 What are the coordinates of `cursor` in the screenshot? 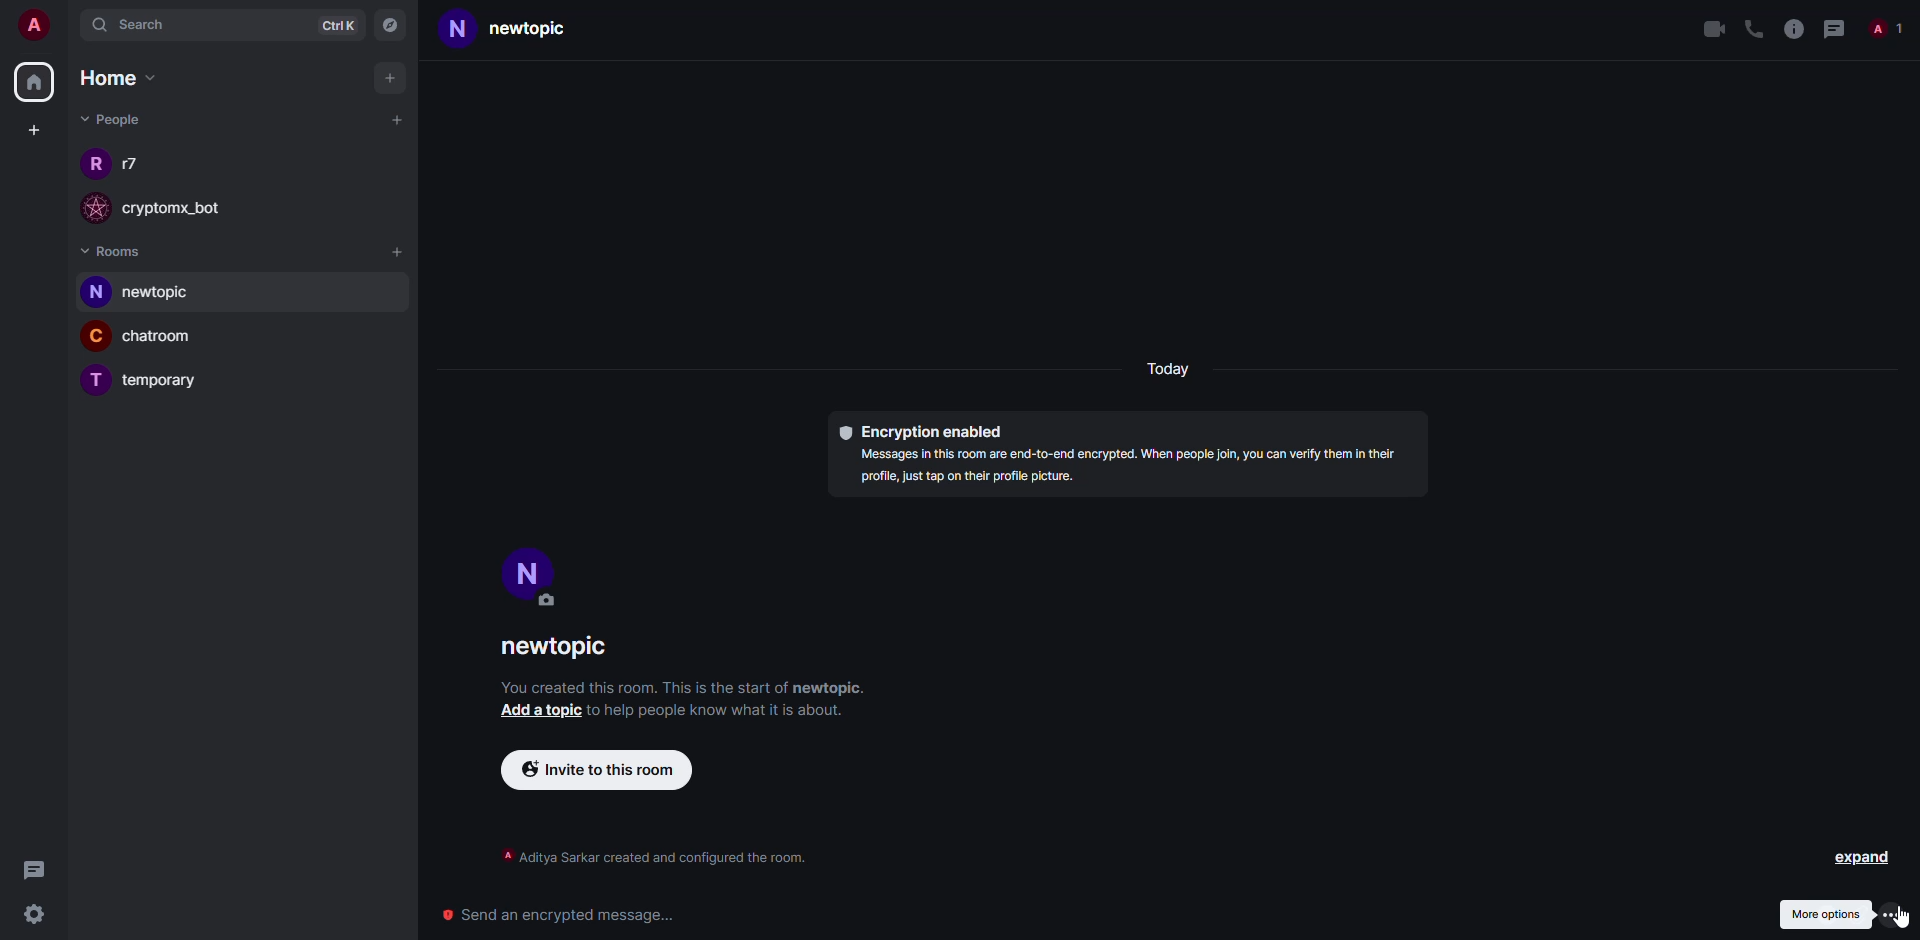 It's located at (1903, 919).